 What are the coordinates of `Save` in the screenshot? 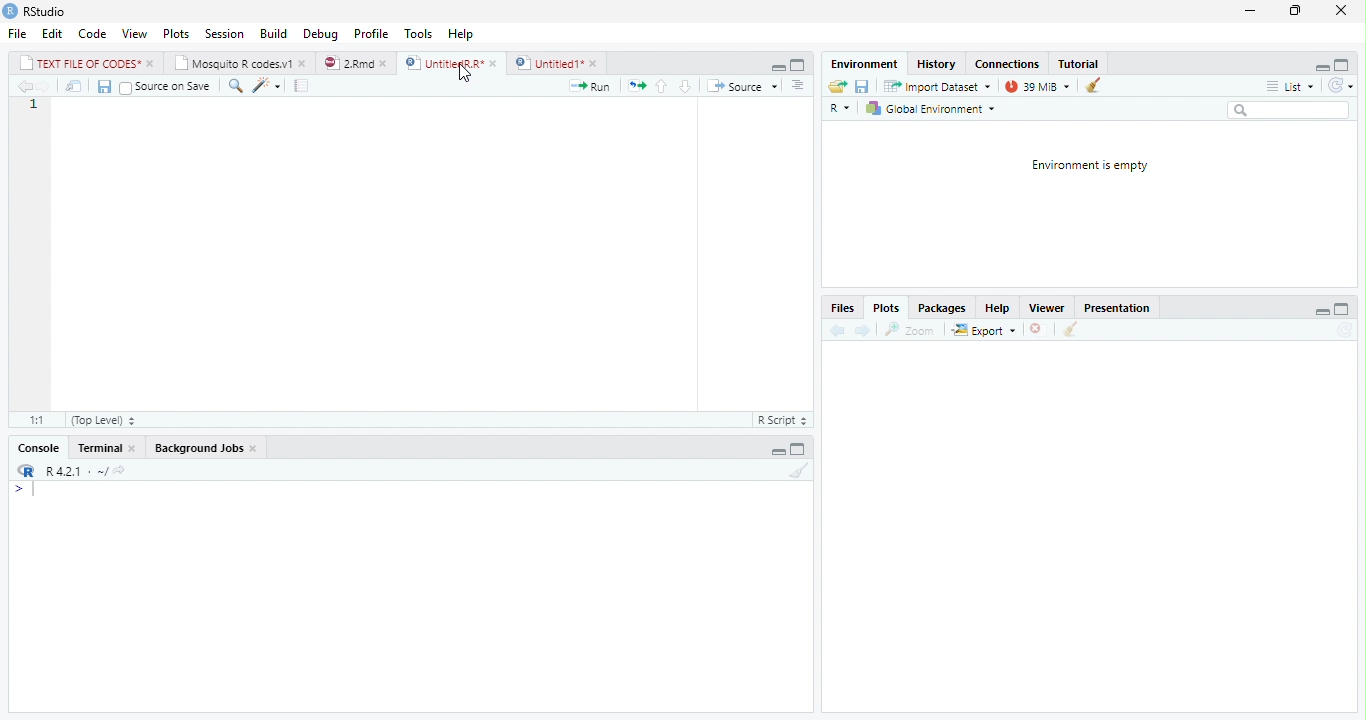 It's located at (101, 85).